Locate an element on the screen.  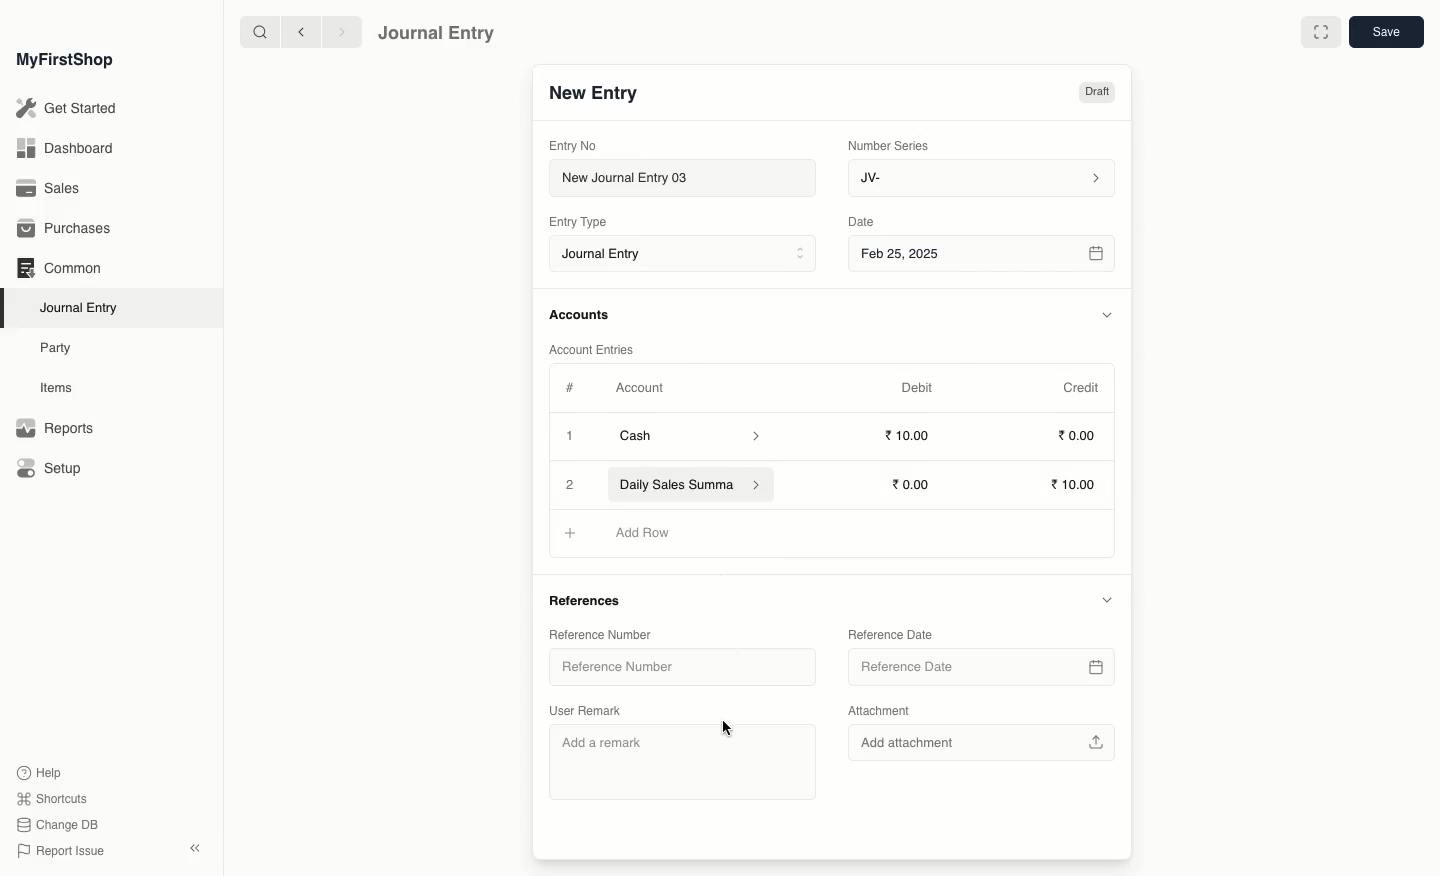
Journal Entry is located at coordinates (84, 307).